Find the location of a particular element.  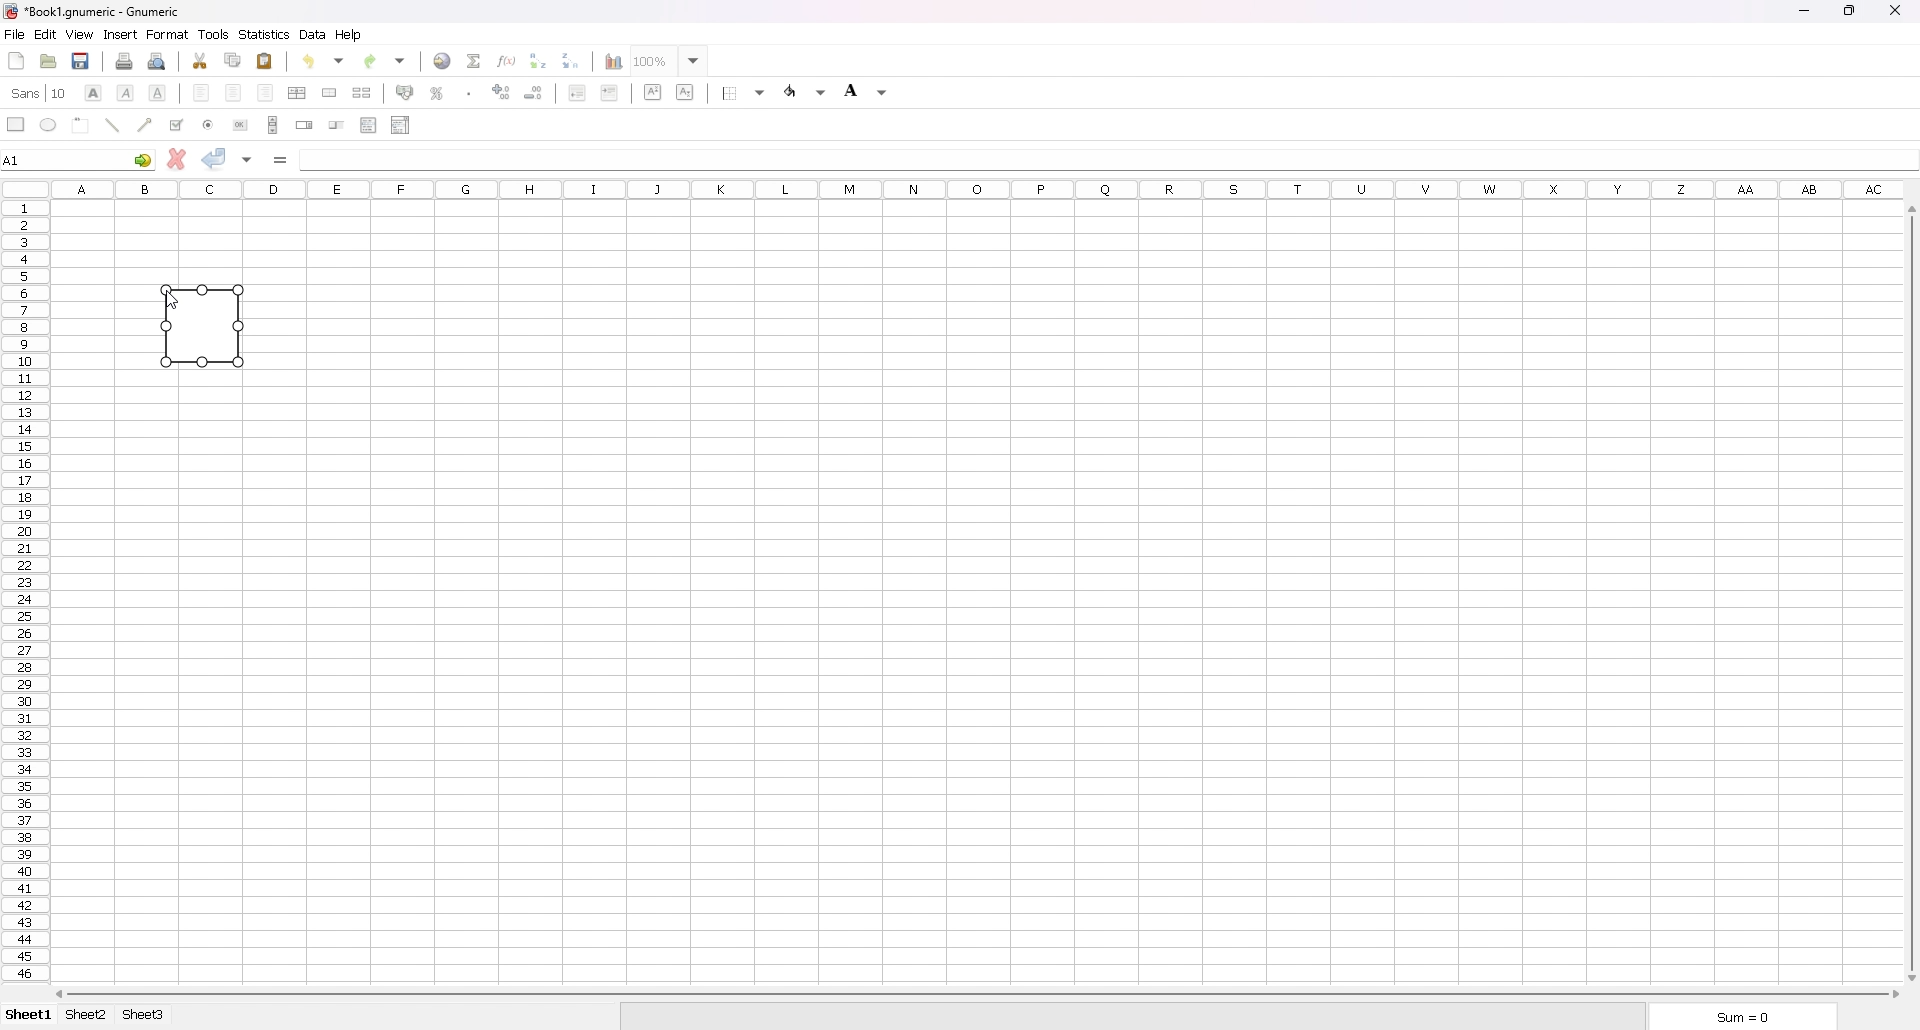

scroll bar is located at coordinates (978, 995).